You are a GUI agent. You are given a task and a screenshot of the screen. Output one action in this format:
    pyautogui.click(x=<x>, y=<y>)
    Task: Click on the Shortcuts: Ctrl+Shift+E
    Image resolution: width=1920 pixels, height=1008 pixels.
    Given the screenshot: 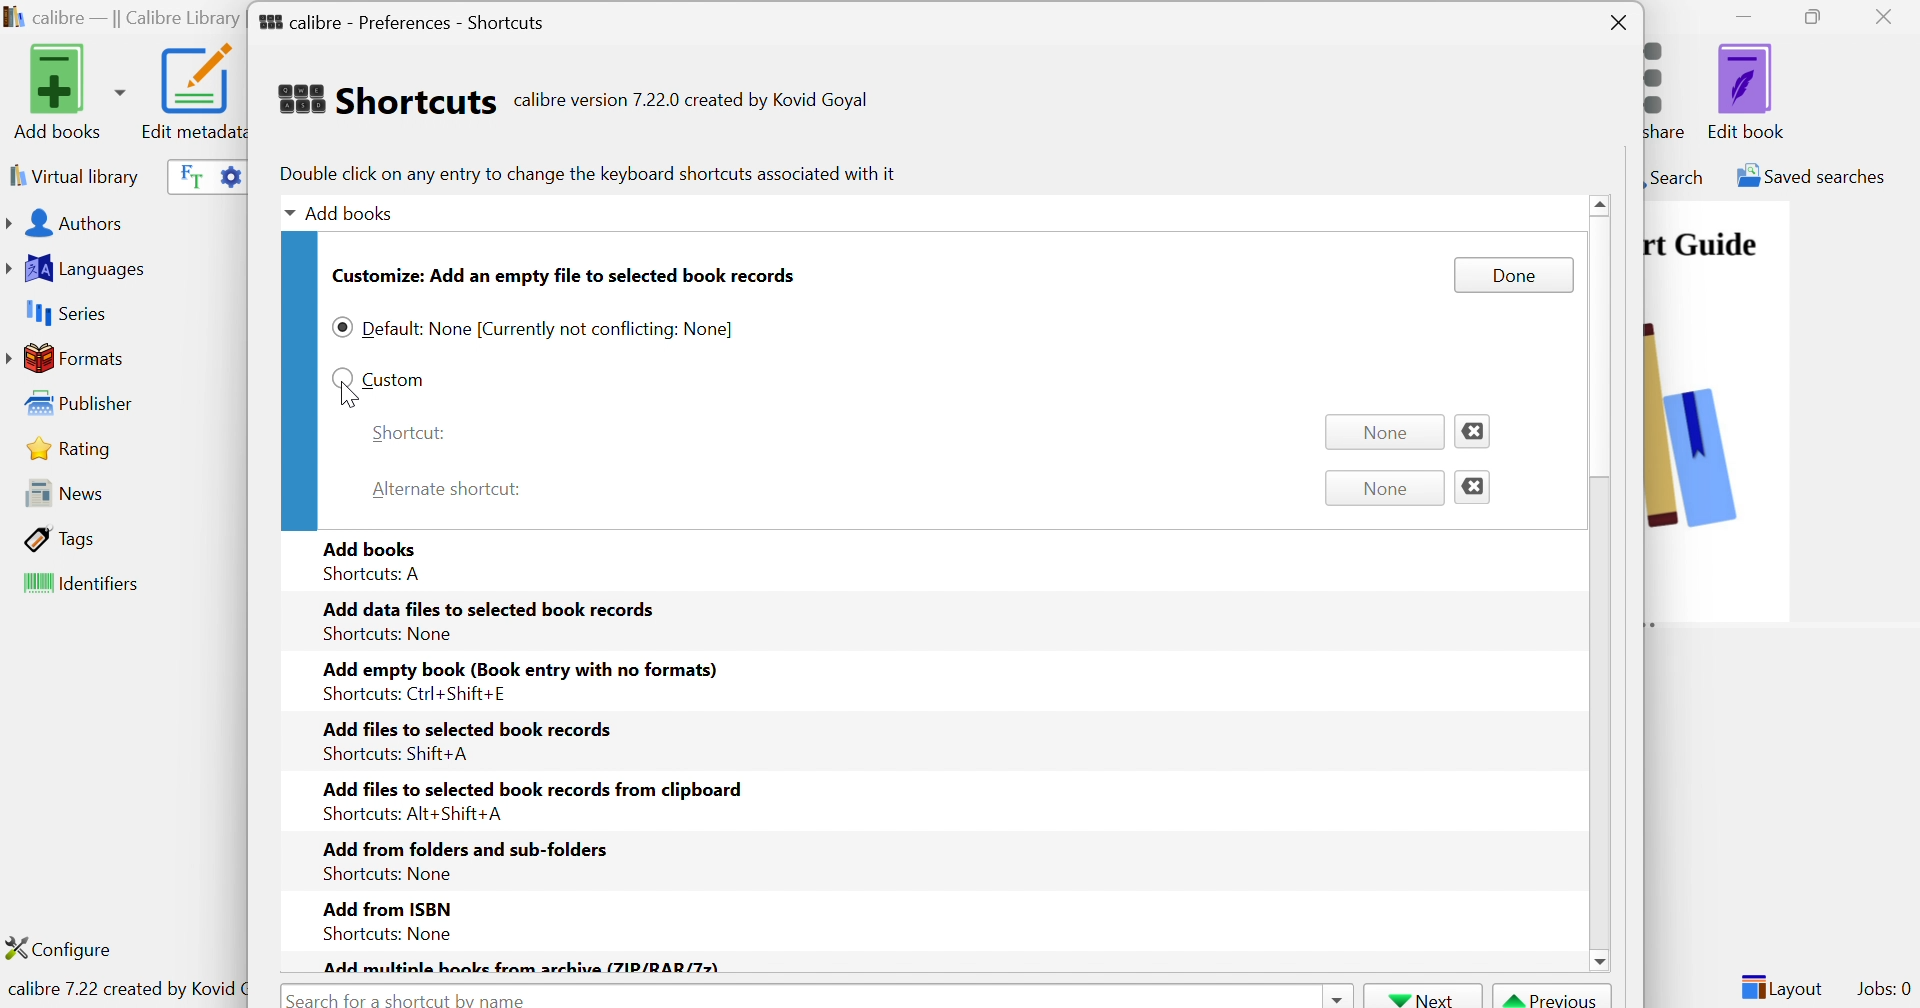 What is the action you would take?
    pyautogui.click(x=409, y=694)
    